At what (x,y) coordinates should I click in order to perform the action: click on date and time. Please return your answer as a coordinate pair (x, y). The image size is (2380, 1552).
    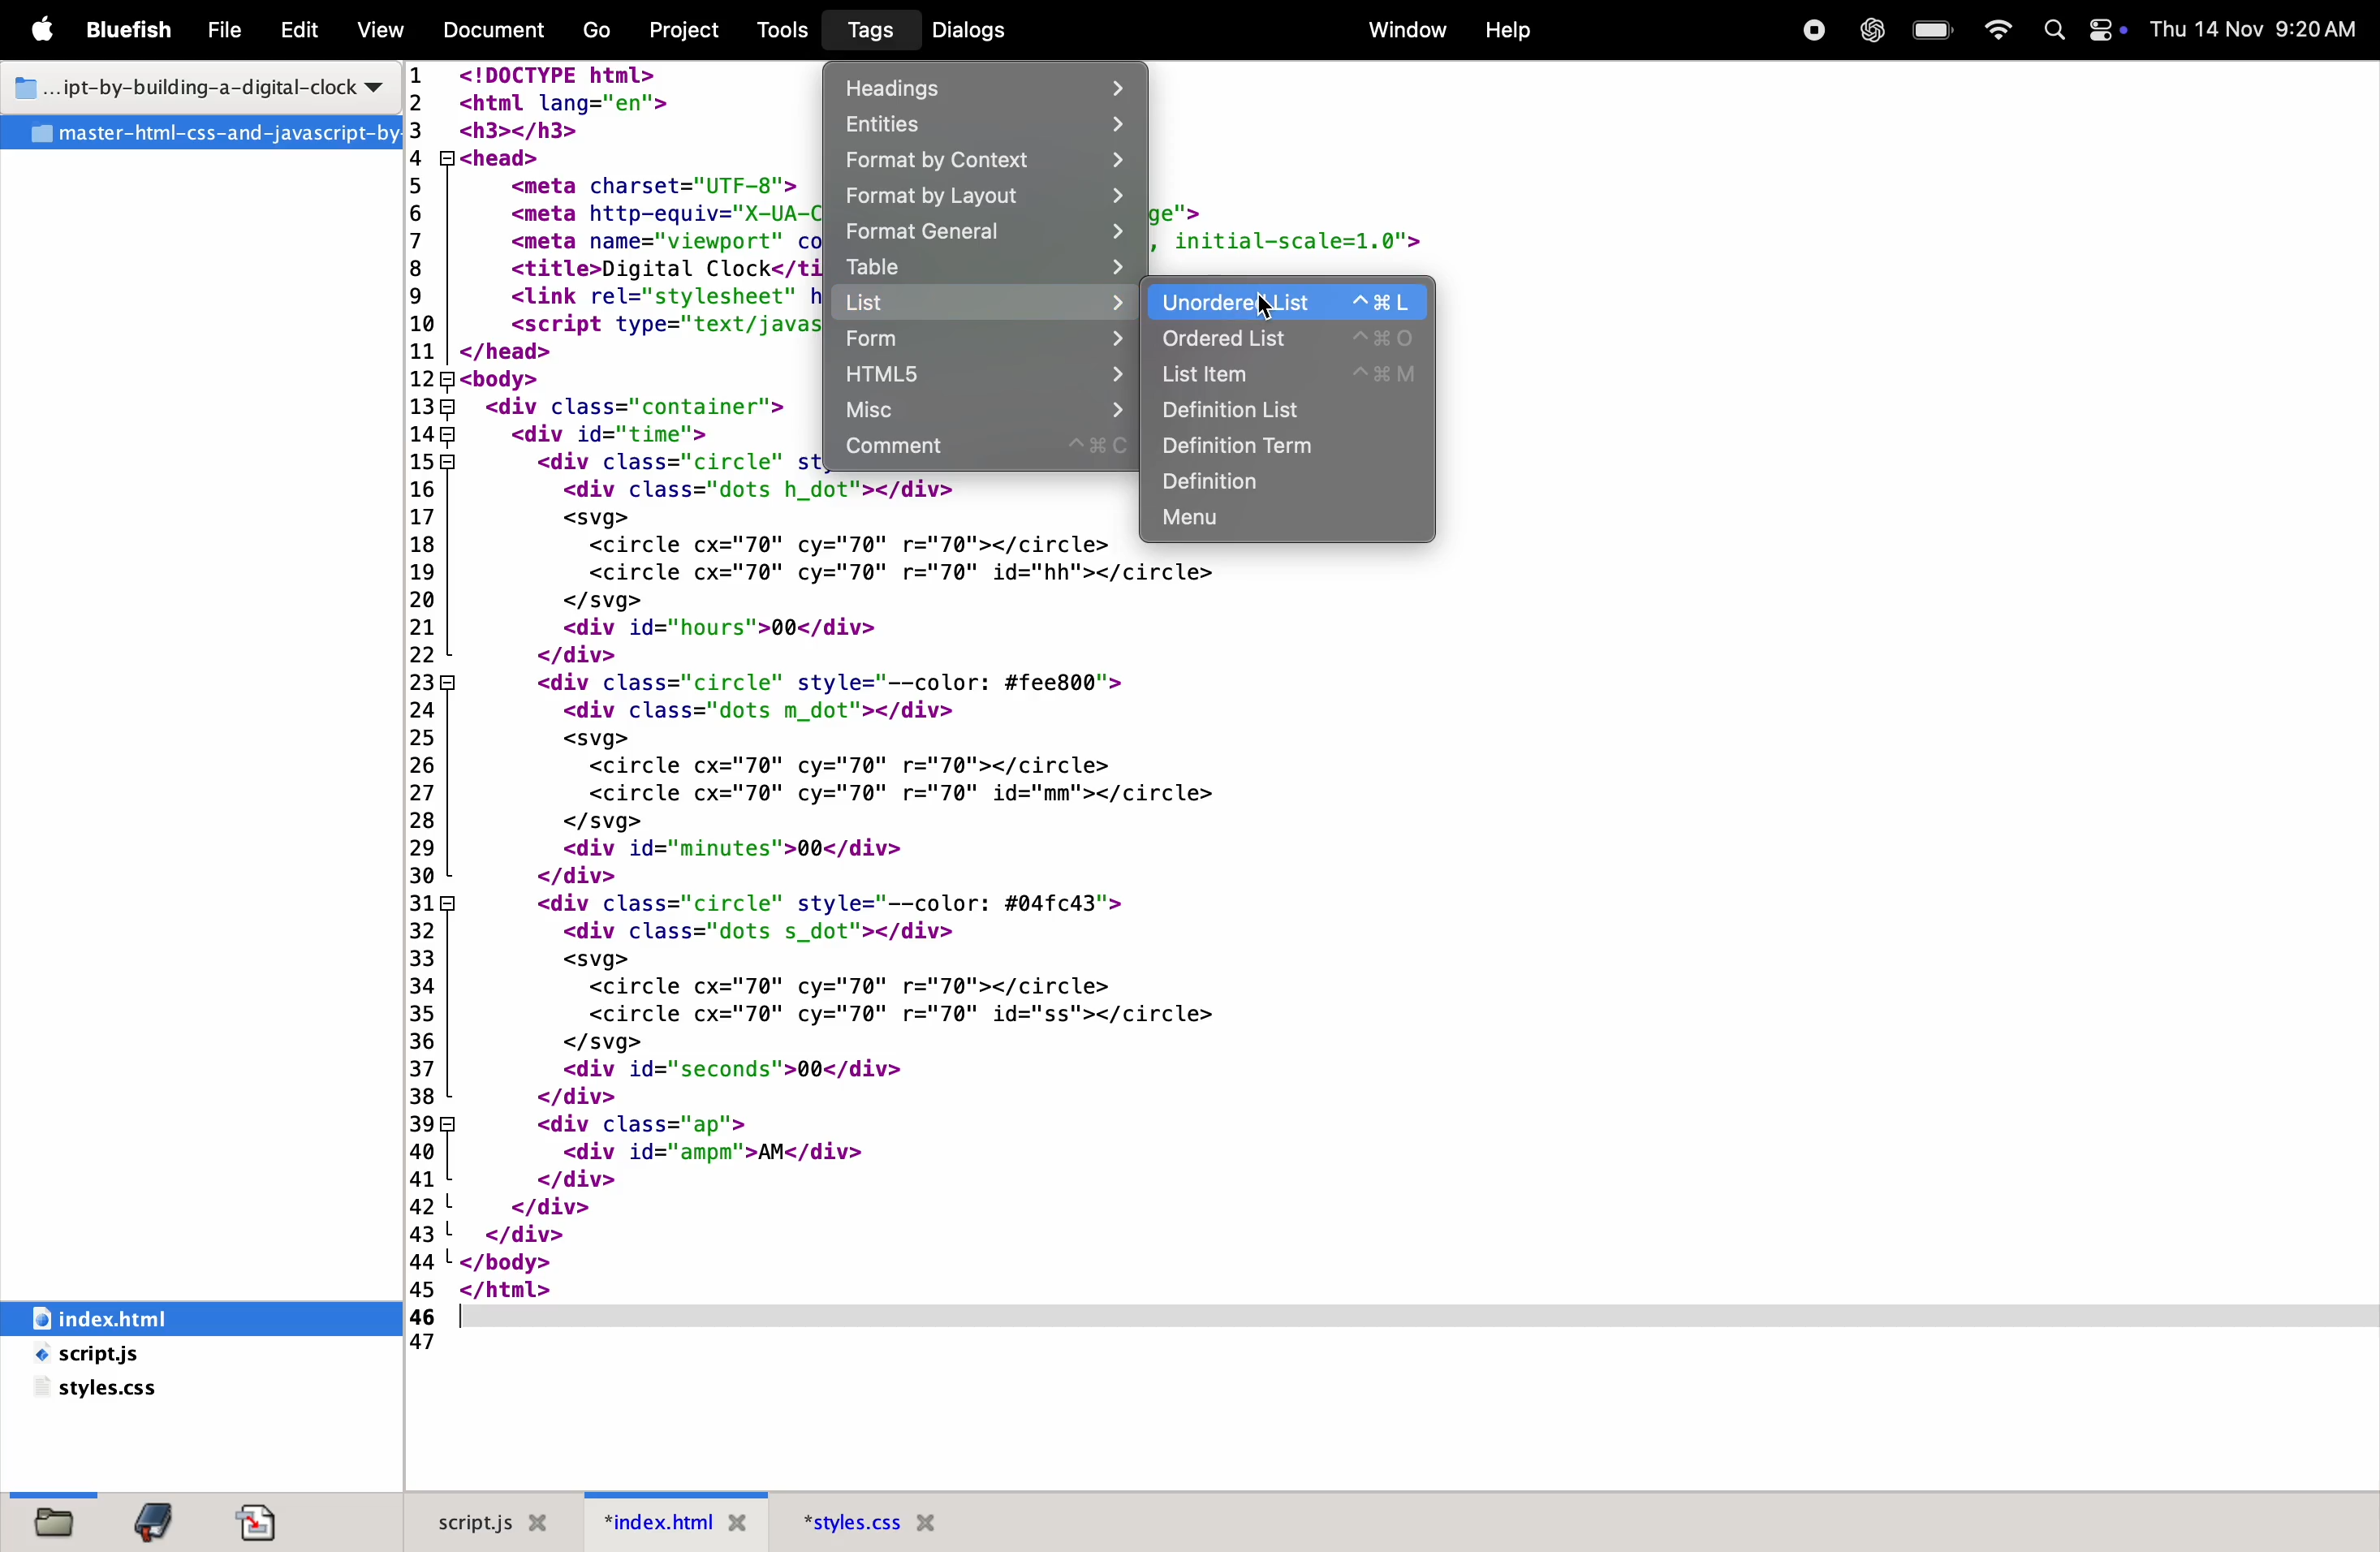
    Looking at the image, I should click on (2254, 28).